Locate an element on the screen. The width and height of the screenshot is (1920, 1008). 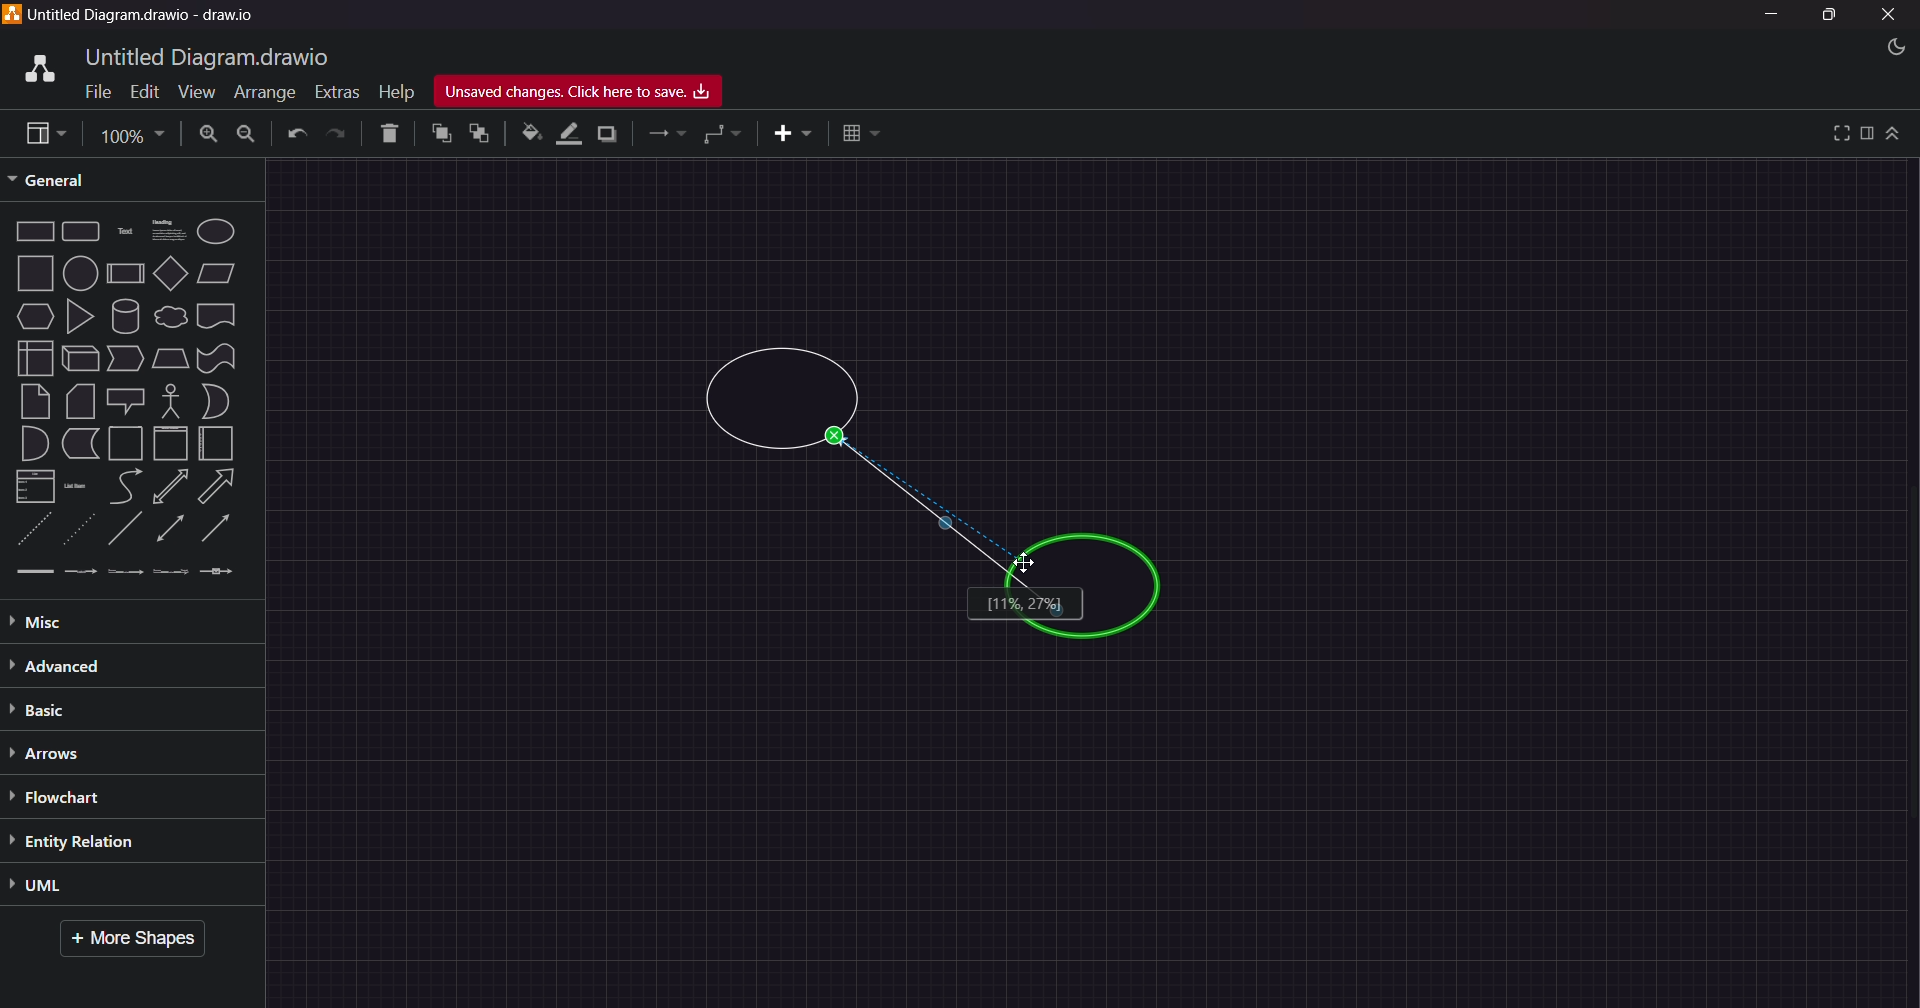
Delete is located at coordinates (385, 134).